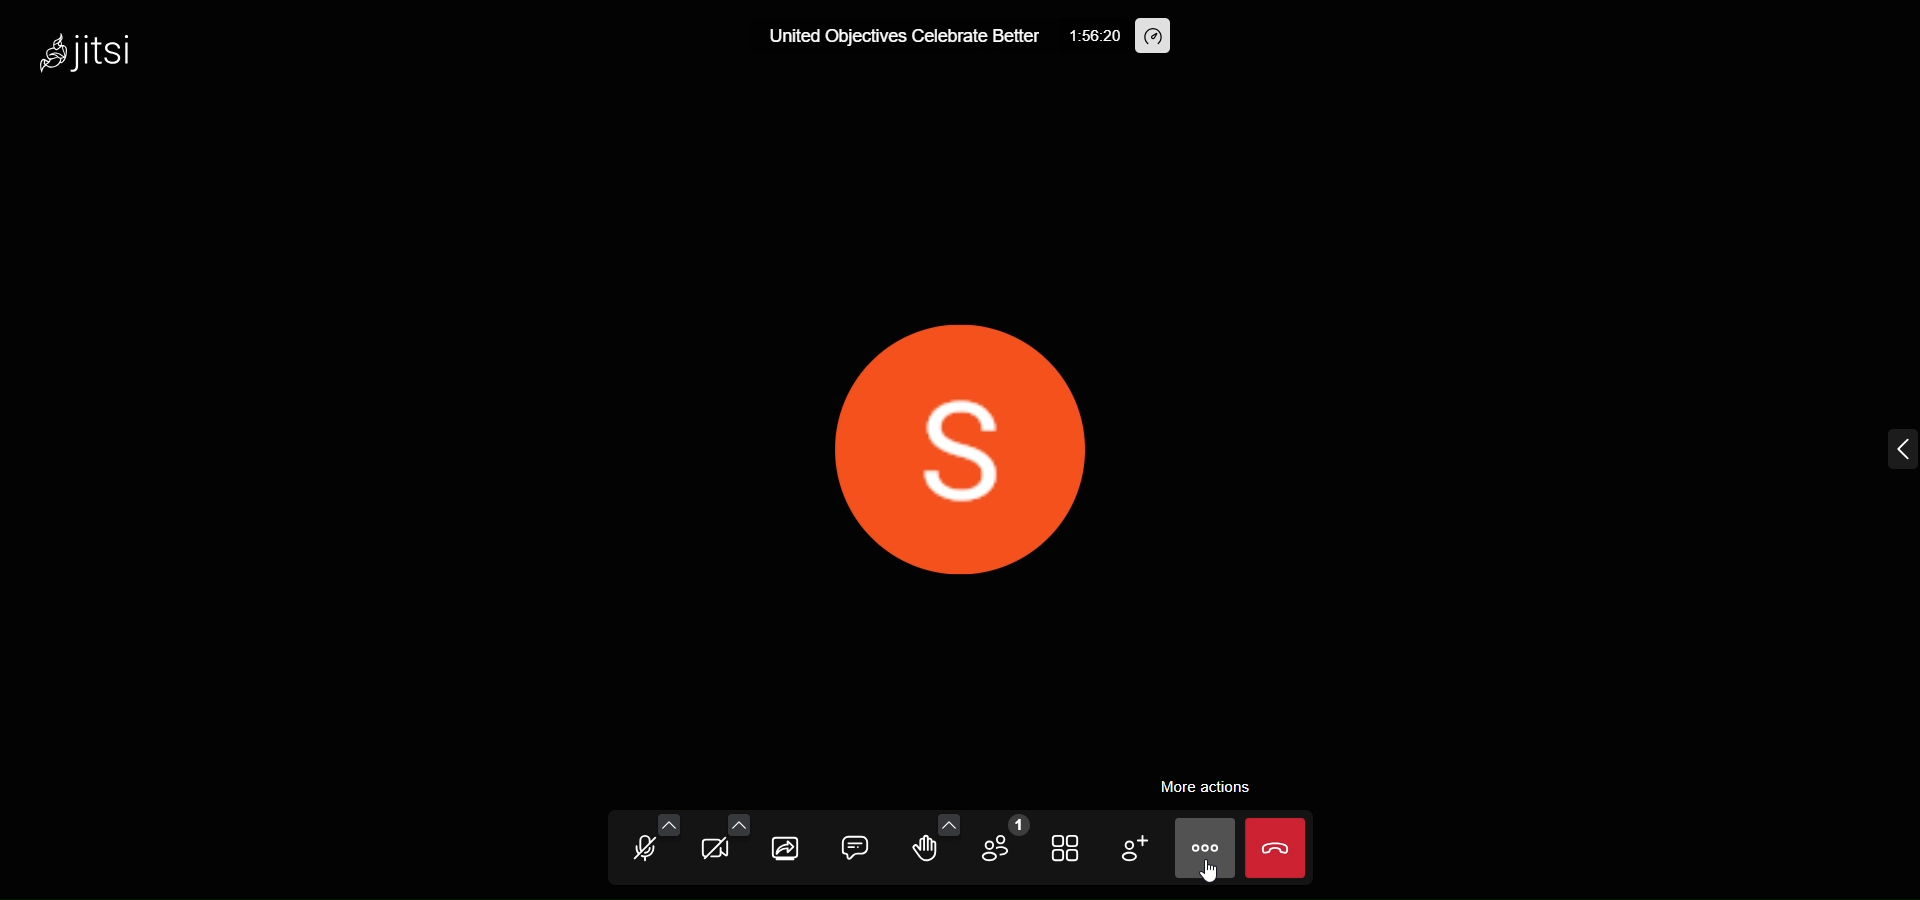  I want to click on invite people, so click(1133, 850).